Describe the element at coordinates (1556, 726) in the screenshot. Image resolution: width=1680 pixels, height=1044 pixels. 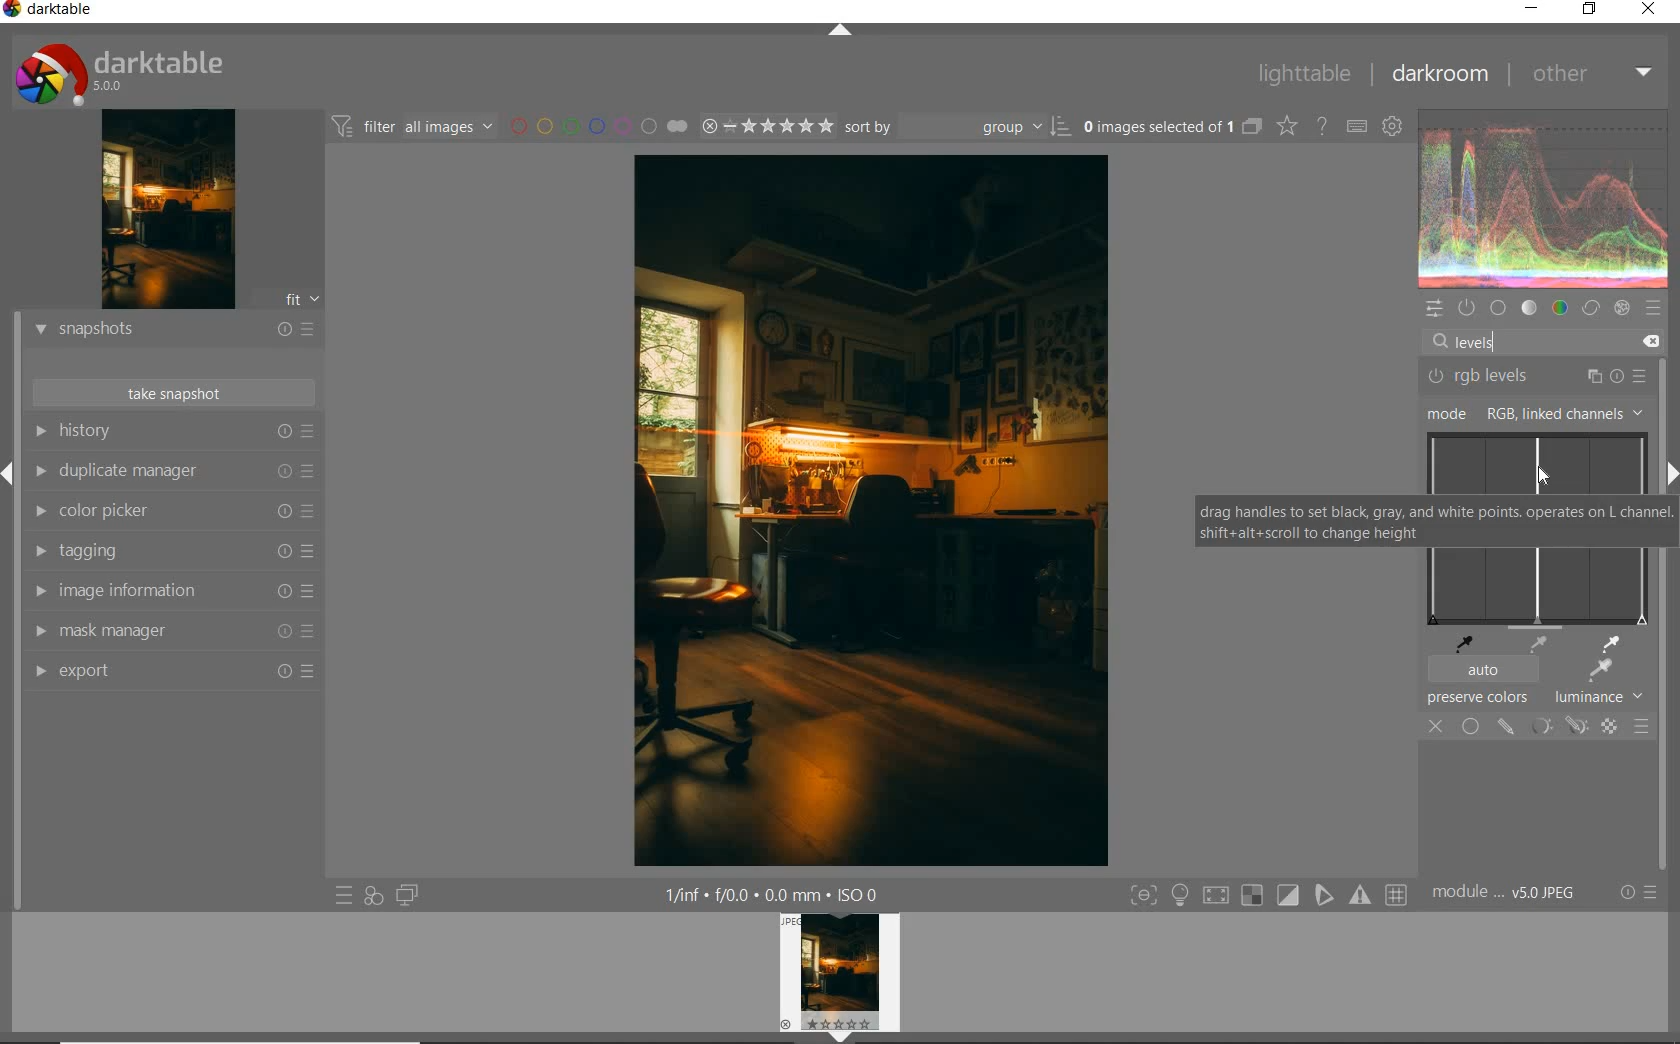
I see `mask options` at that location.